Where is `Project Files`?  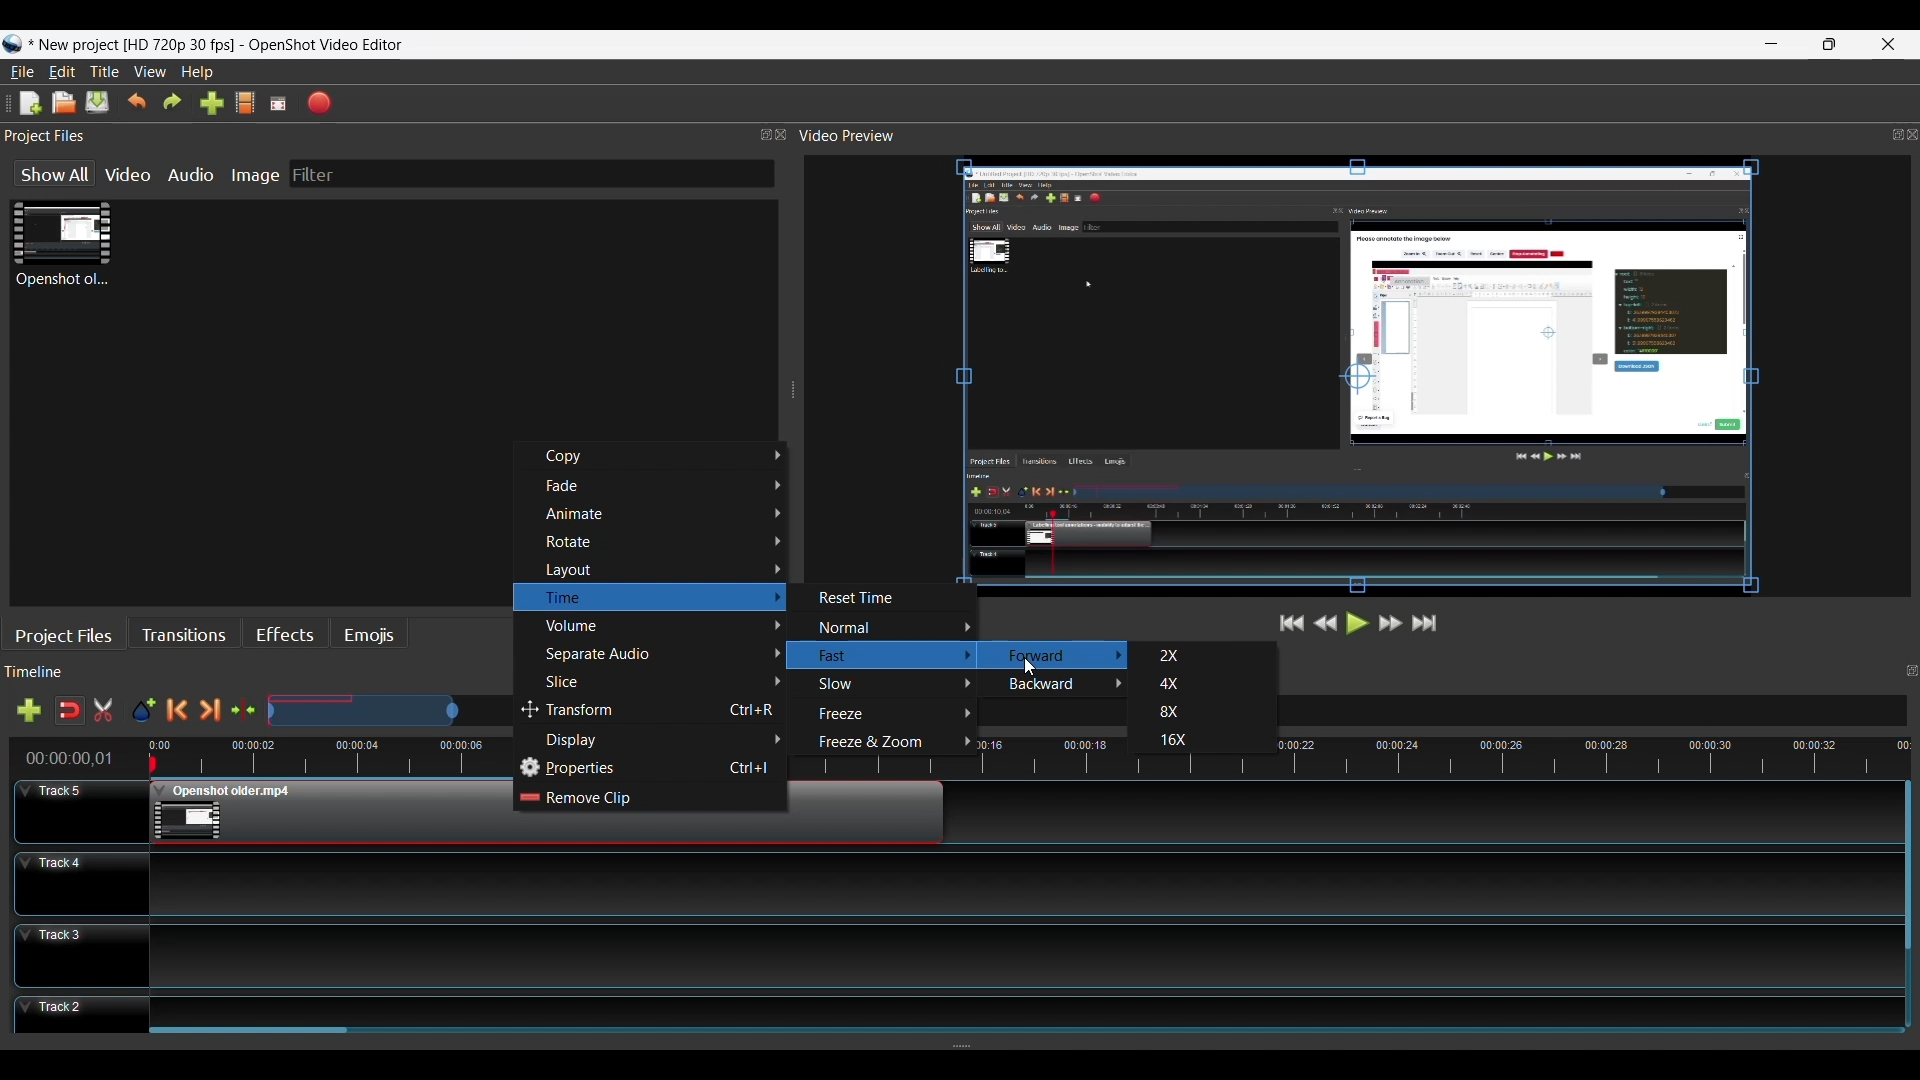 Project Files is located at coordinates (394, 137).